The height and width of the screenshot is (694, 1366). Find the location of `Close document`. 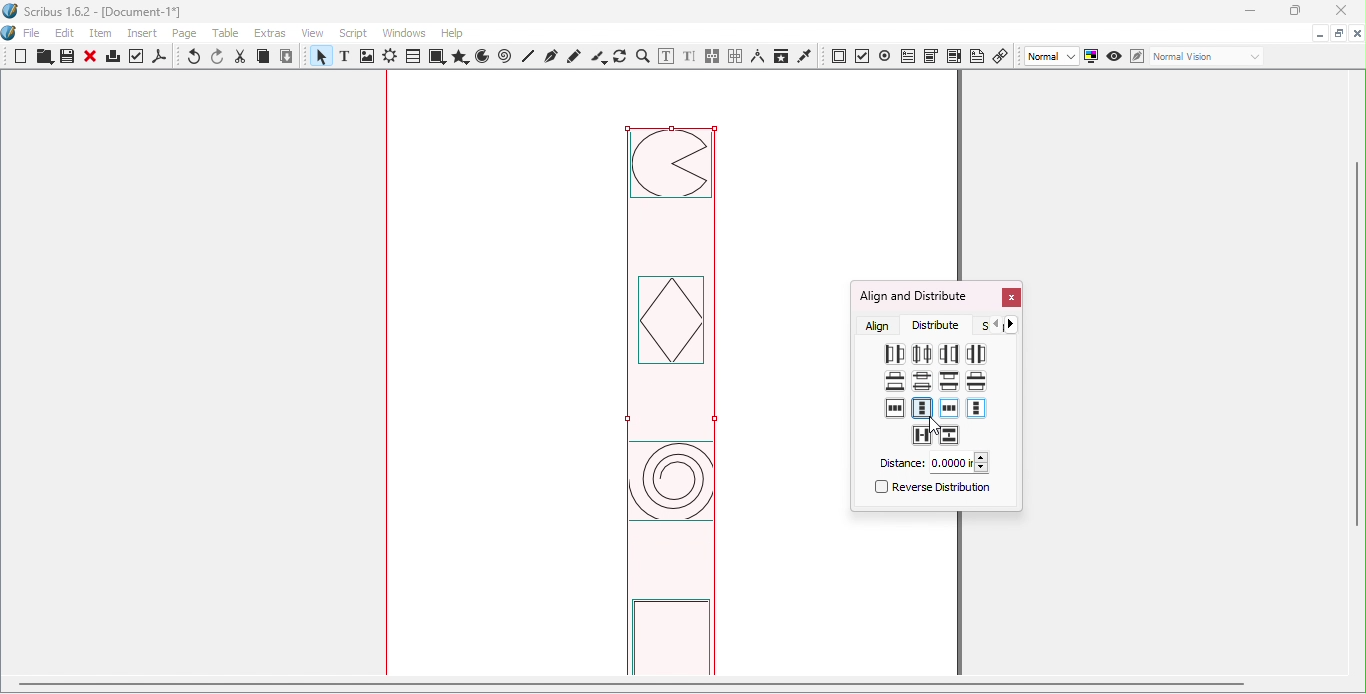

Close document is located at coordinates (1357, 34).